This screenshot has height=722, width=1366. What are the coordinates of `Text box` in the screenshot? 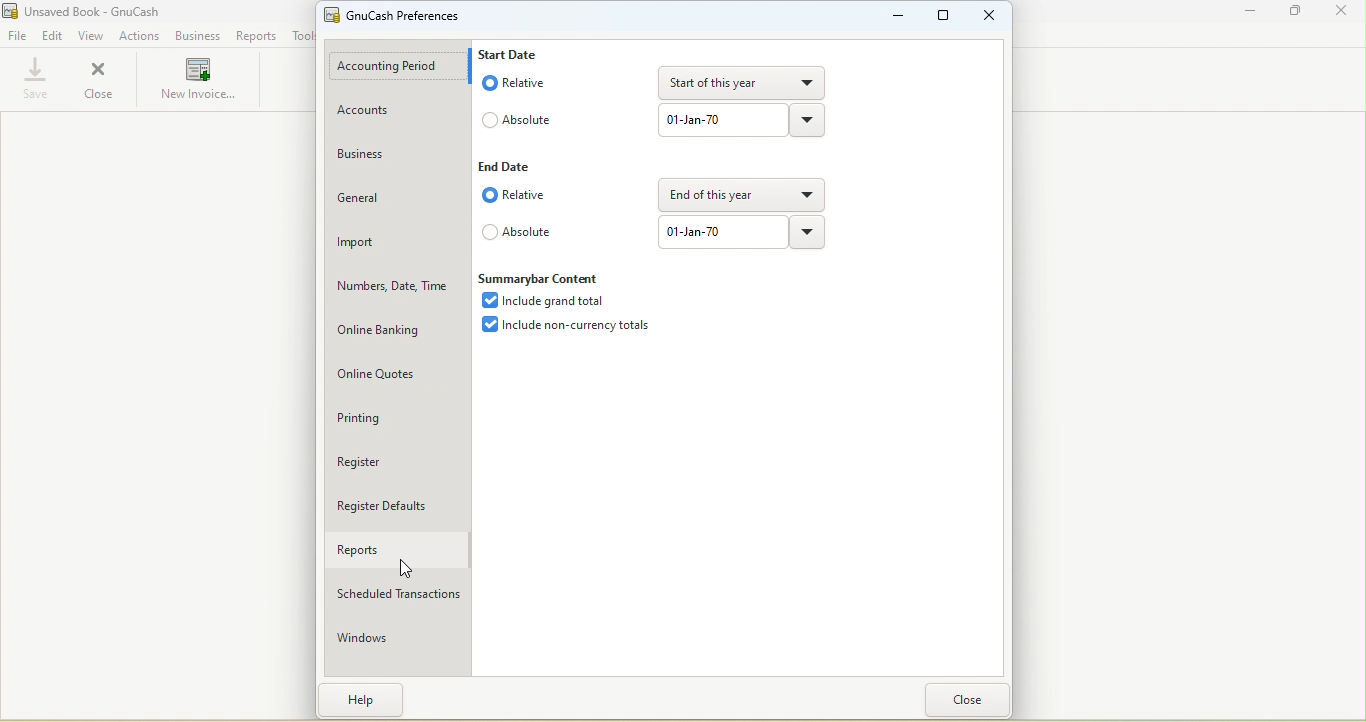 It's located at (722, 231).